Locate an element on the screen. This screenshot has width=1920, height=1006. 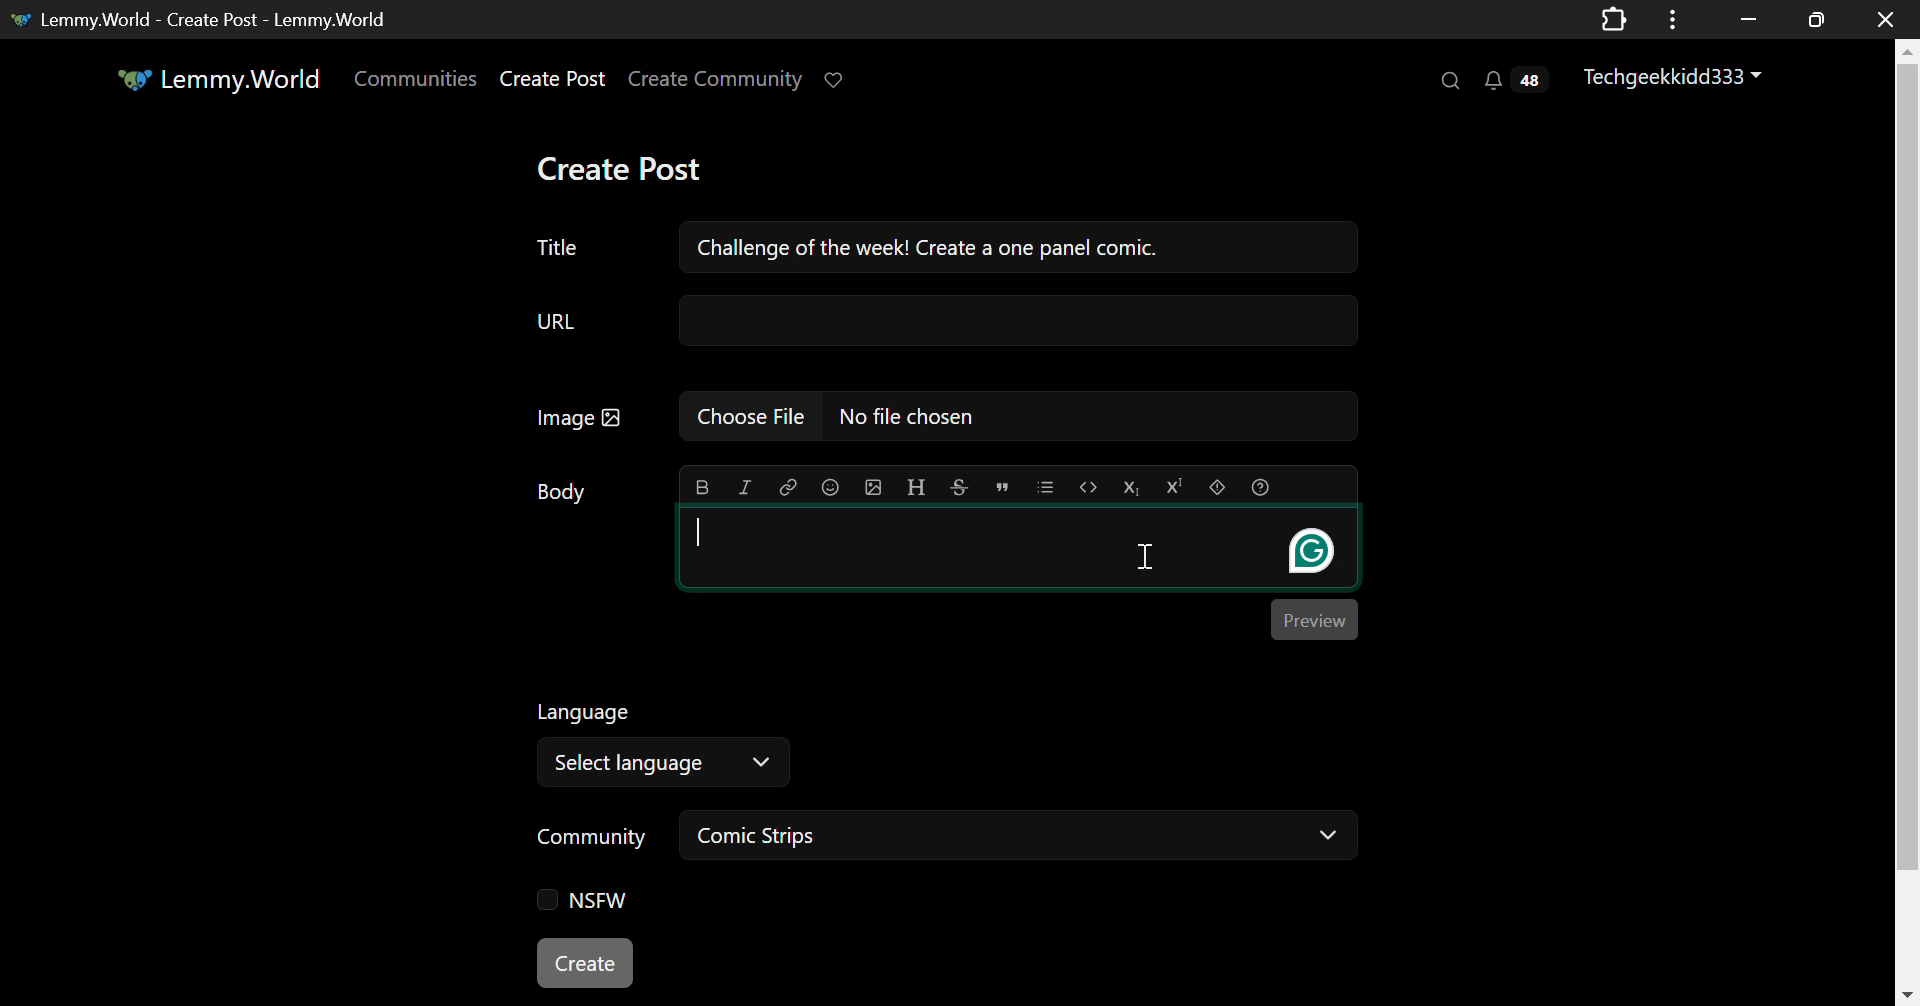
Formatting Help is located at coordinates (1260, 484).